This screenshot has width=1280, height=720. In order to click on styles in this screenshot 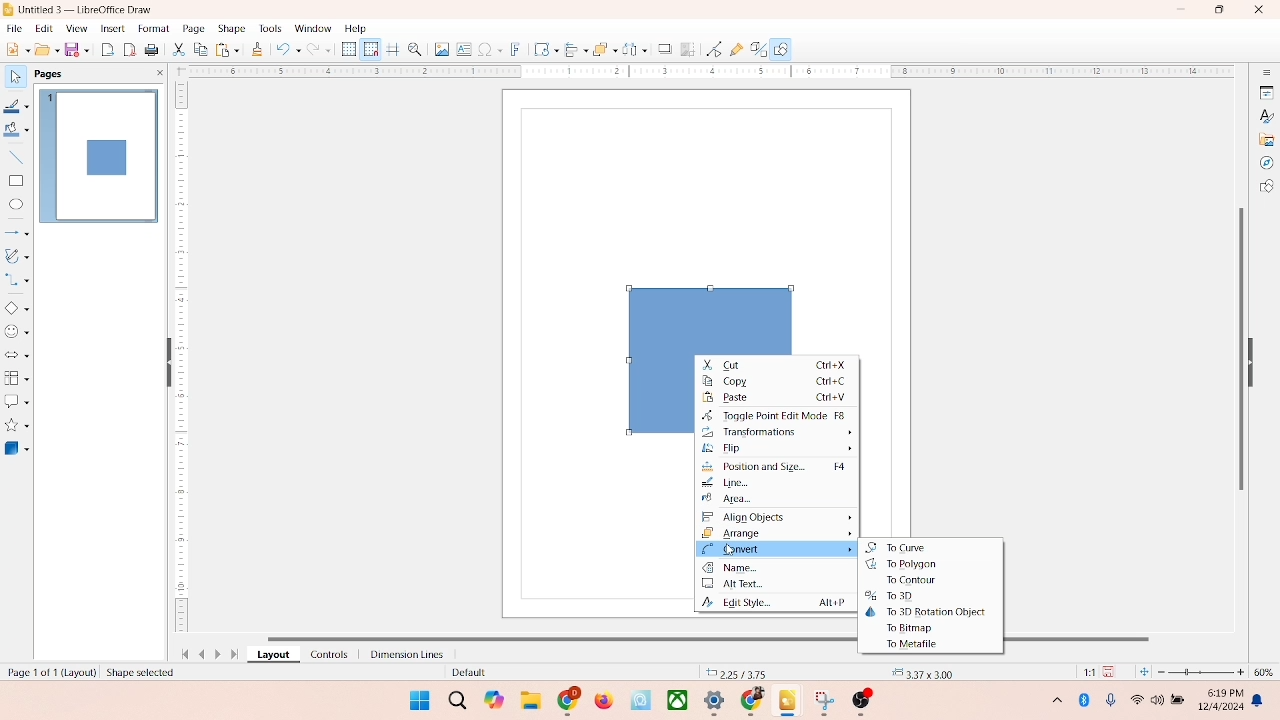, I will do `click(1265, 115)`.